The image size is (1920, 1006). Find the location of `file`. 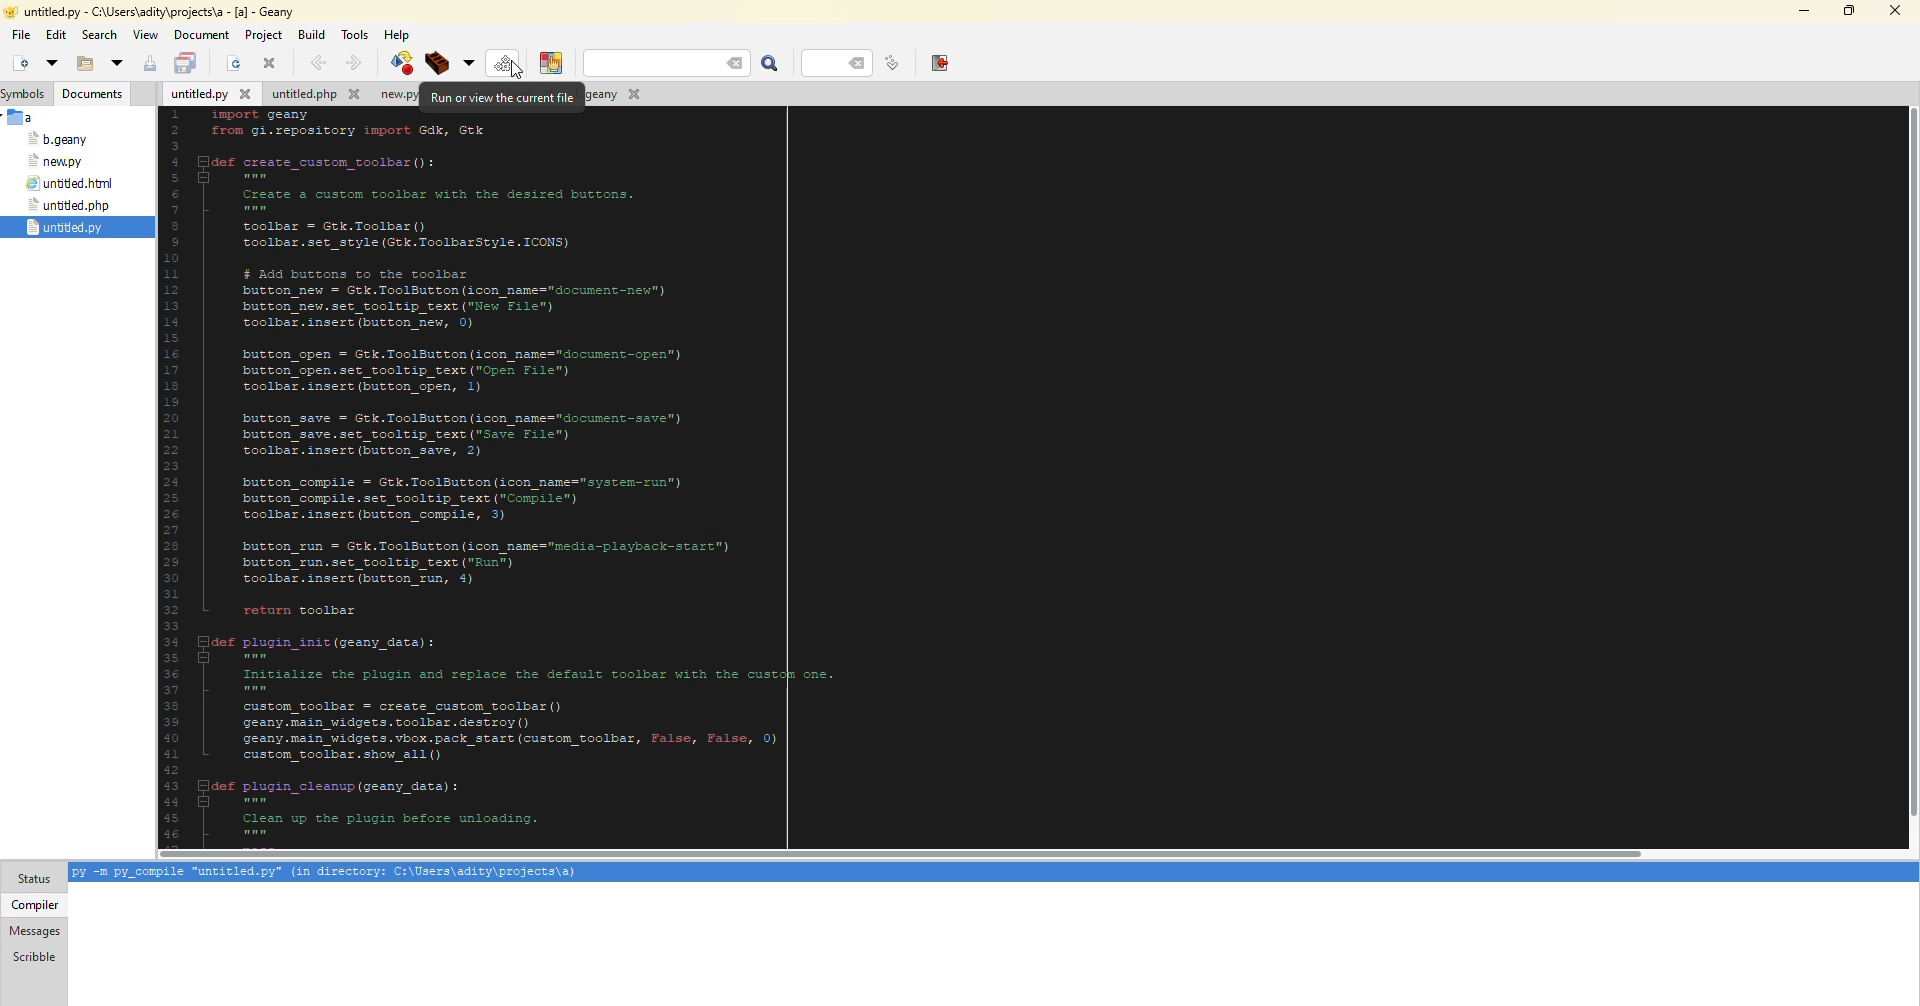

file is located at coordinates (72, 204).